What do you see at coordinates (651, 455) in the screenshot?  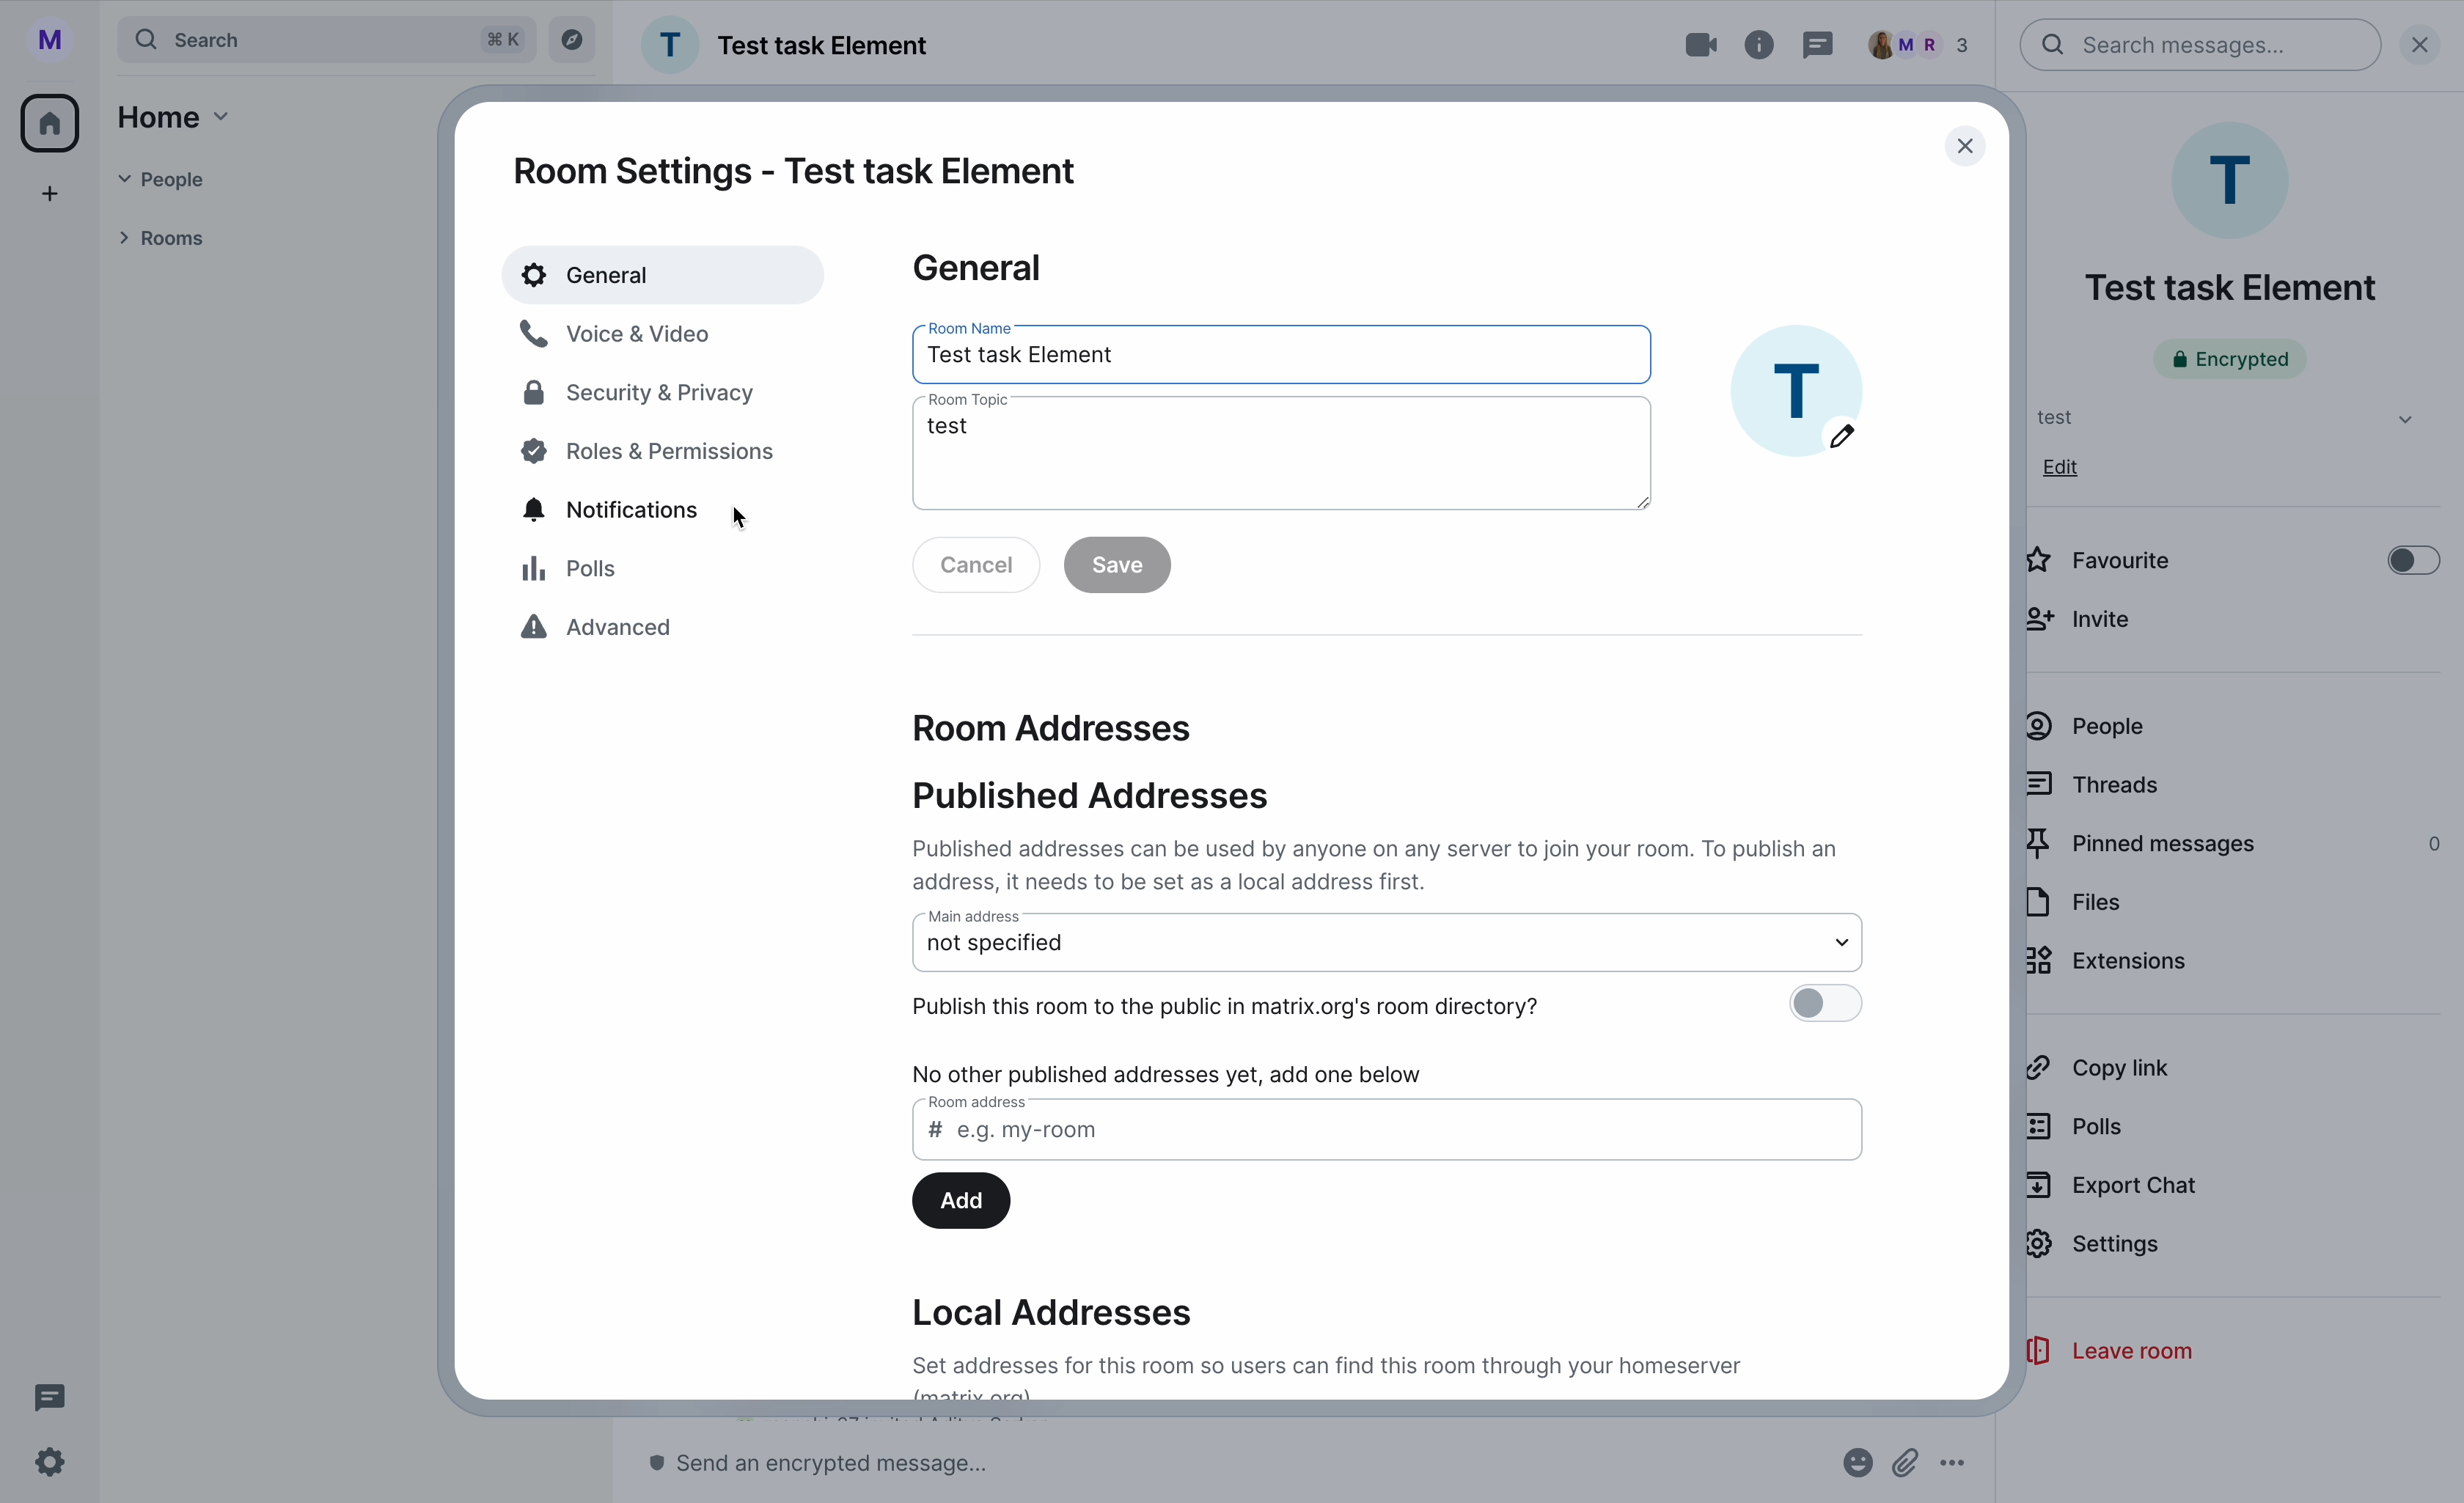 I see `poles and permissions` at bounding box center [651, 455].